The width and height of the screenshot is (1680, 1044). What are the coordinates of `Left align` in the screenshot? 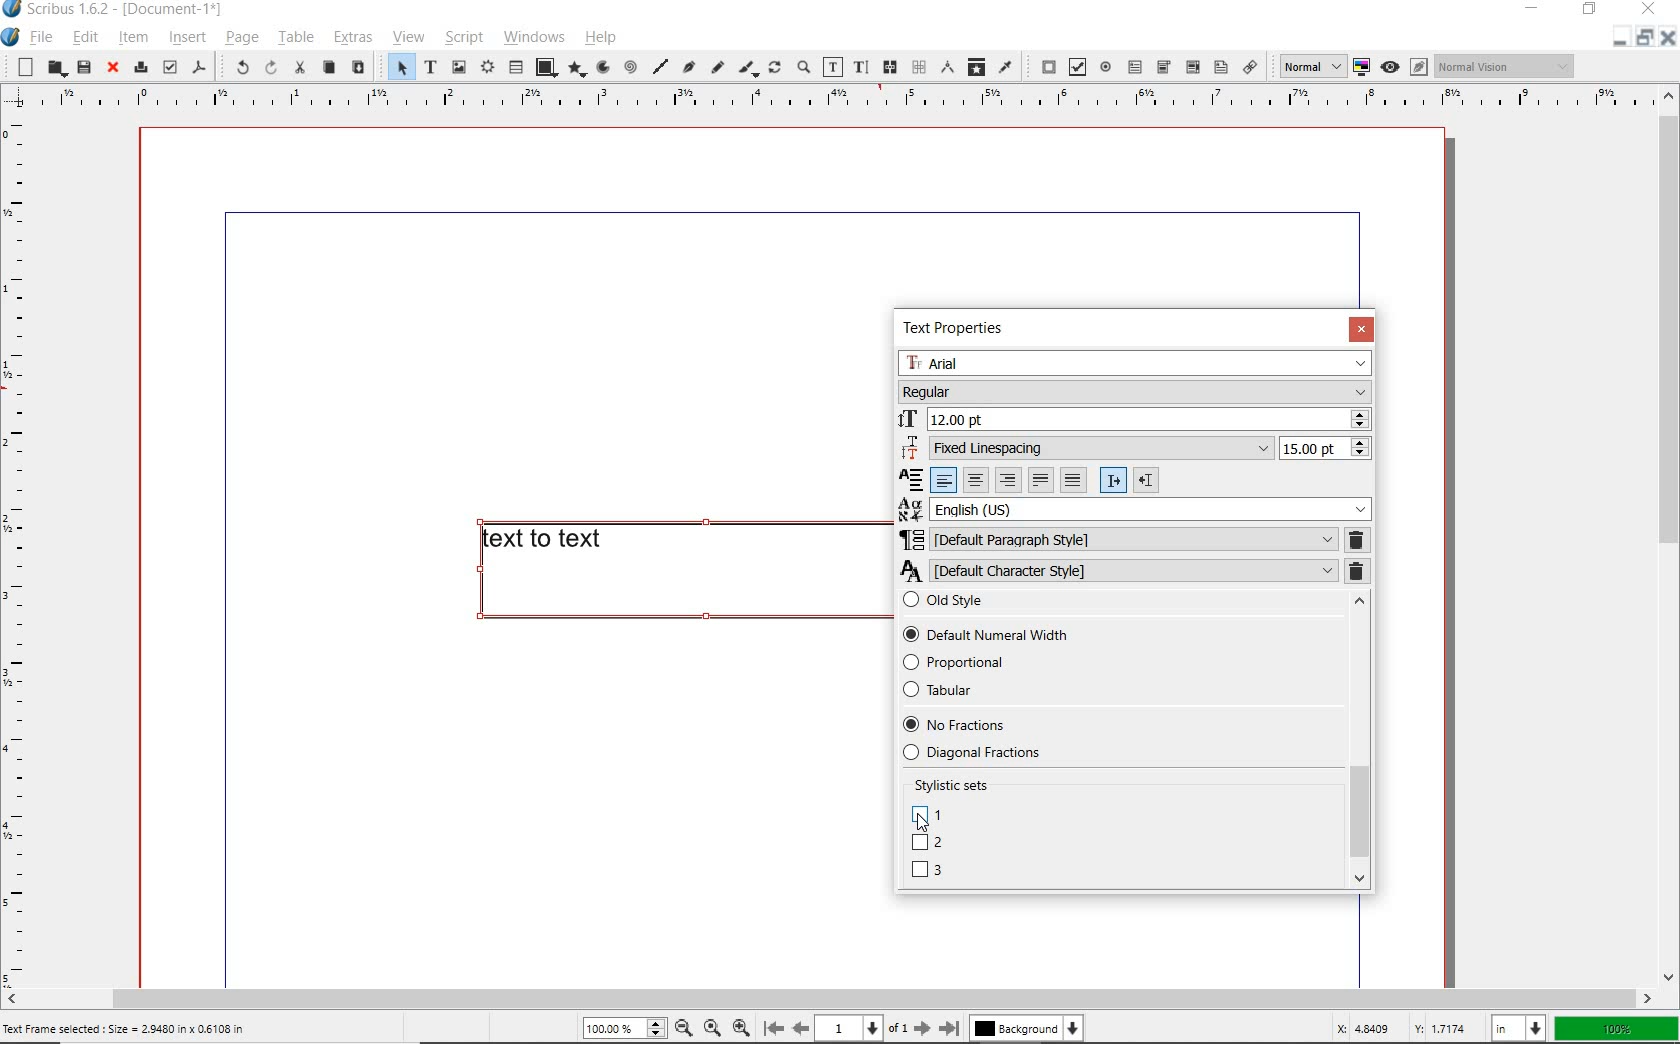 It's located at (945, 480).